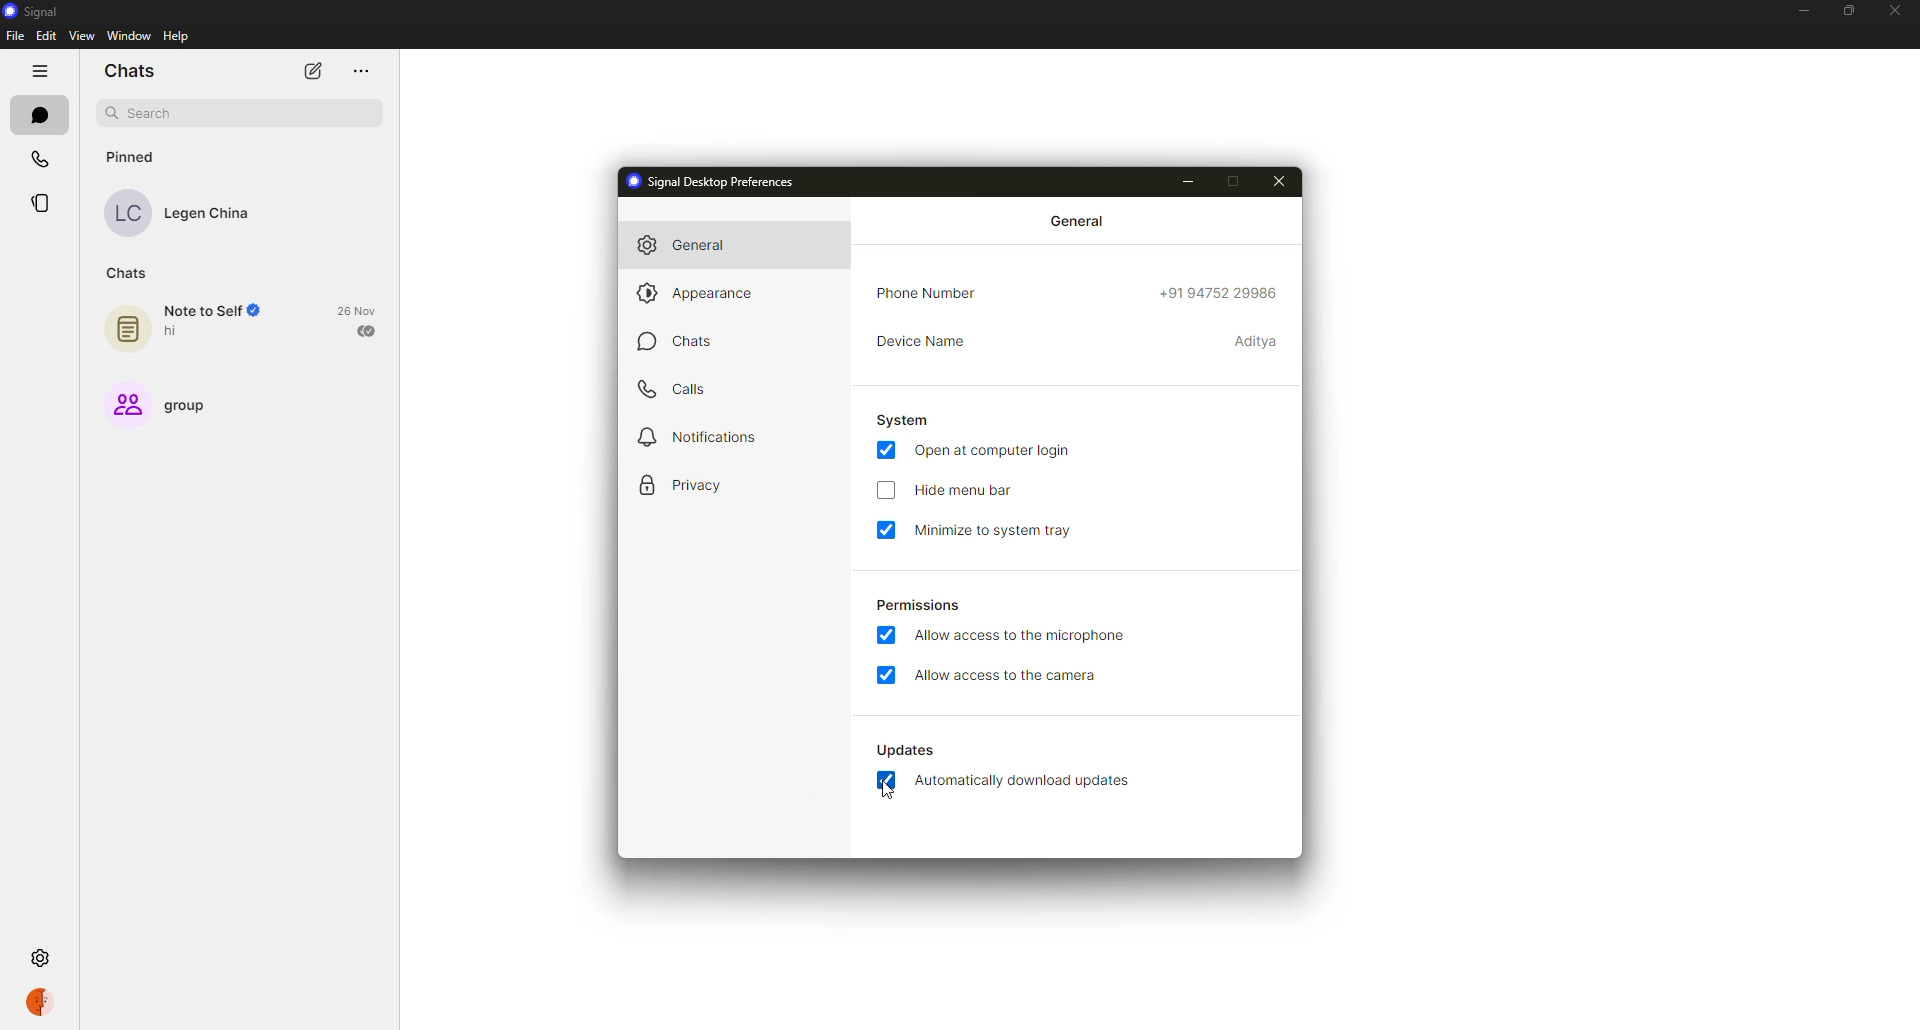 This screenshot has width=1920, height=1030. I want to click on minimize to system tray, so click(996, 534).